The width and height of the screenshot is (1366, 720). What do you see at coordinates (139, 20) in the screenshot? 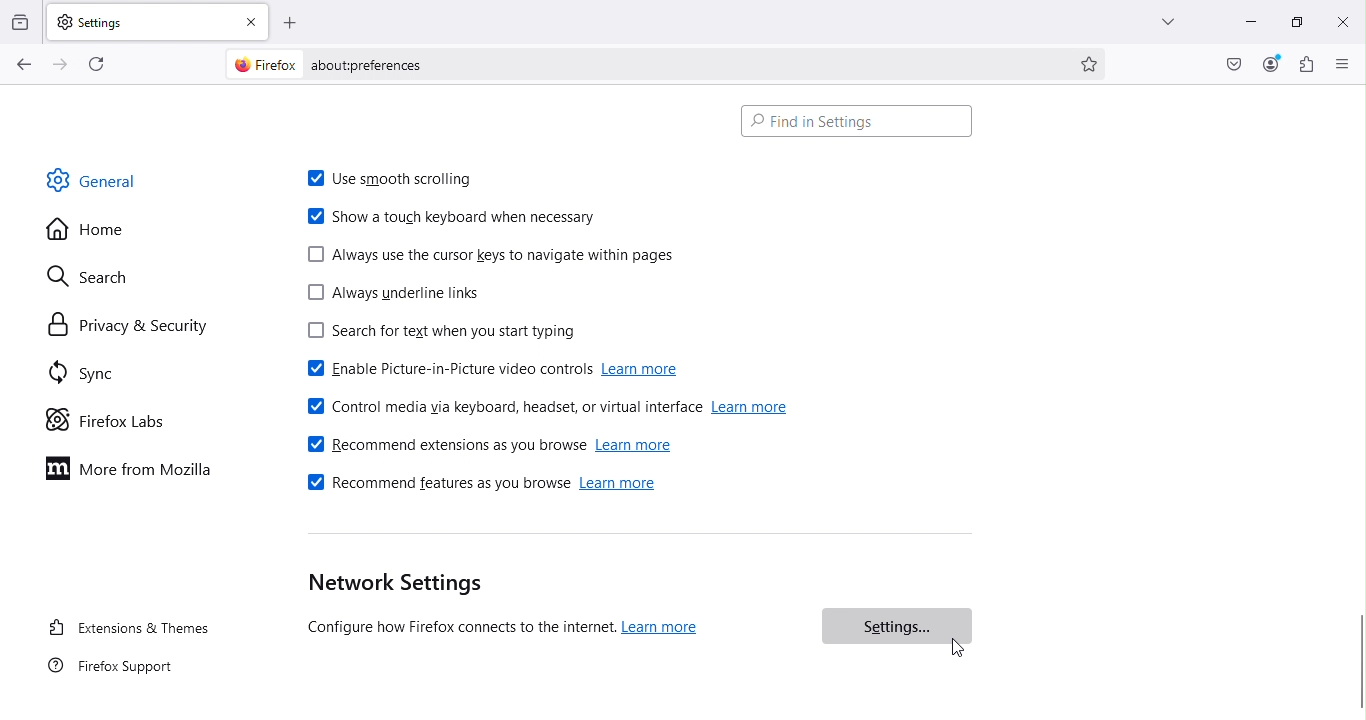
I see `Settings tab` at bounding box center [139, 20].